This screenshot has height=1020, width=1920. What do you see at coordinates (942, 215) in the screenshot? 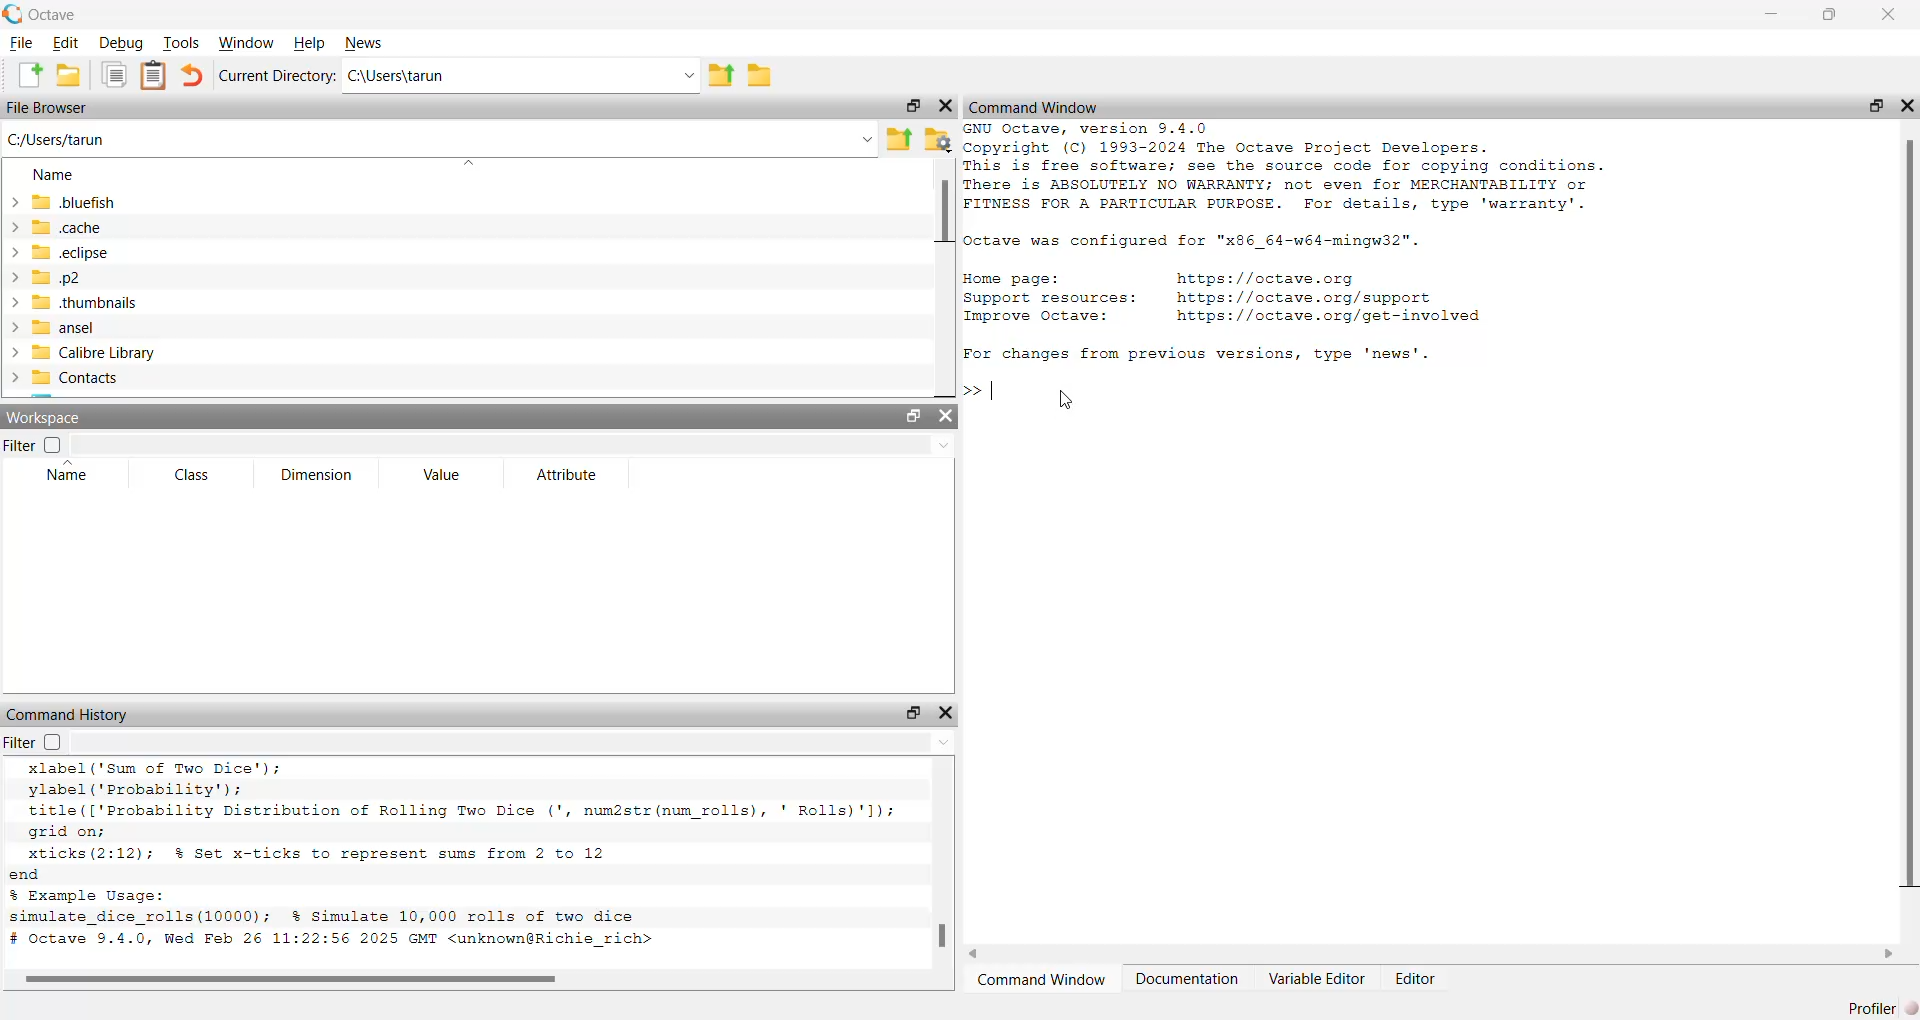
I see `Scrollbar` at bounding box center [942, 215].